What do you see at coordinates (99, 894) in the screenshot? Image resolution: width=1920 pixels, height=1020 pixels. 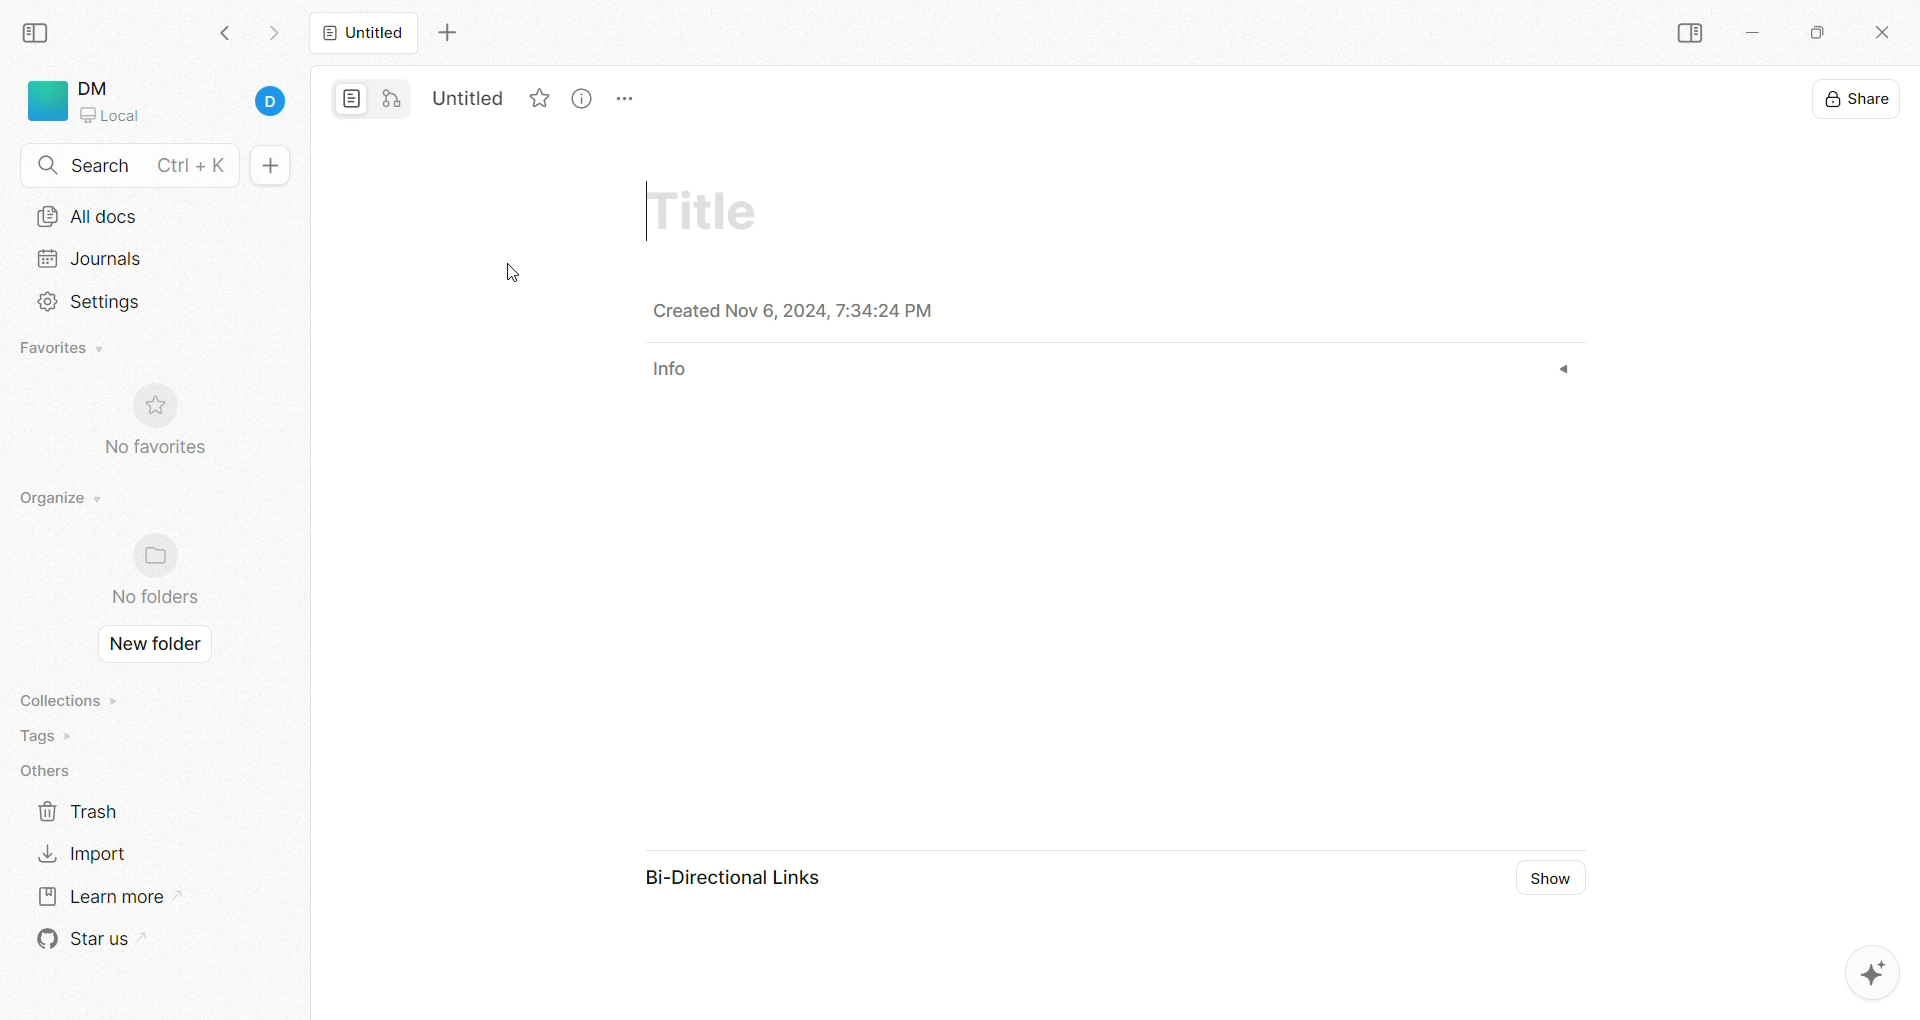 I see `learn more` at bounding box center [99, 894].